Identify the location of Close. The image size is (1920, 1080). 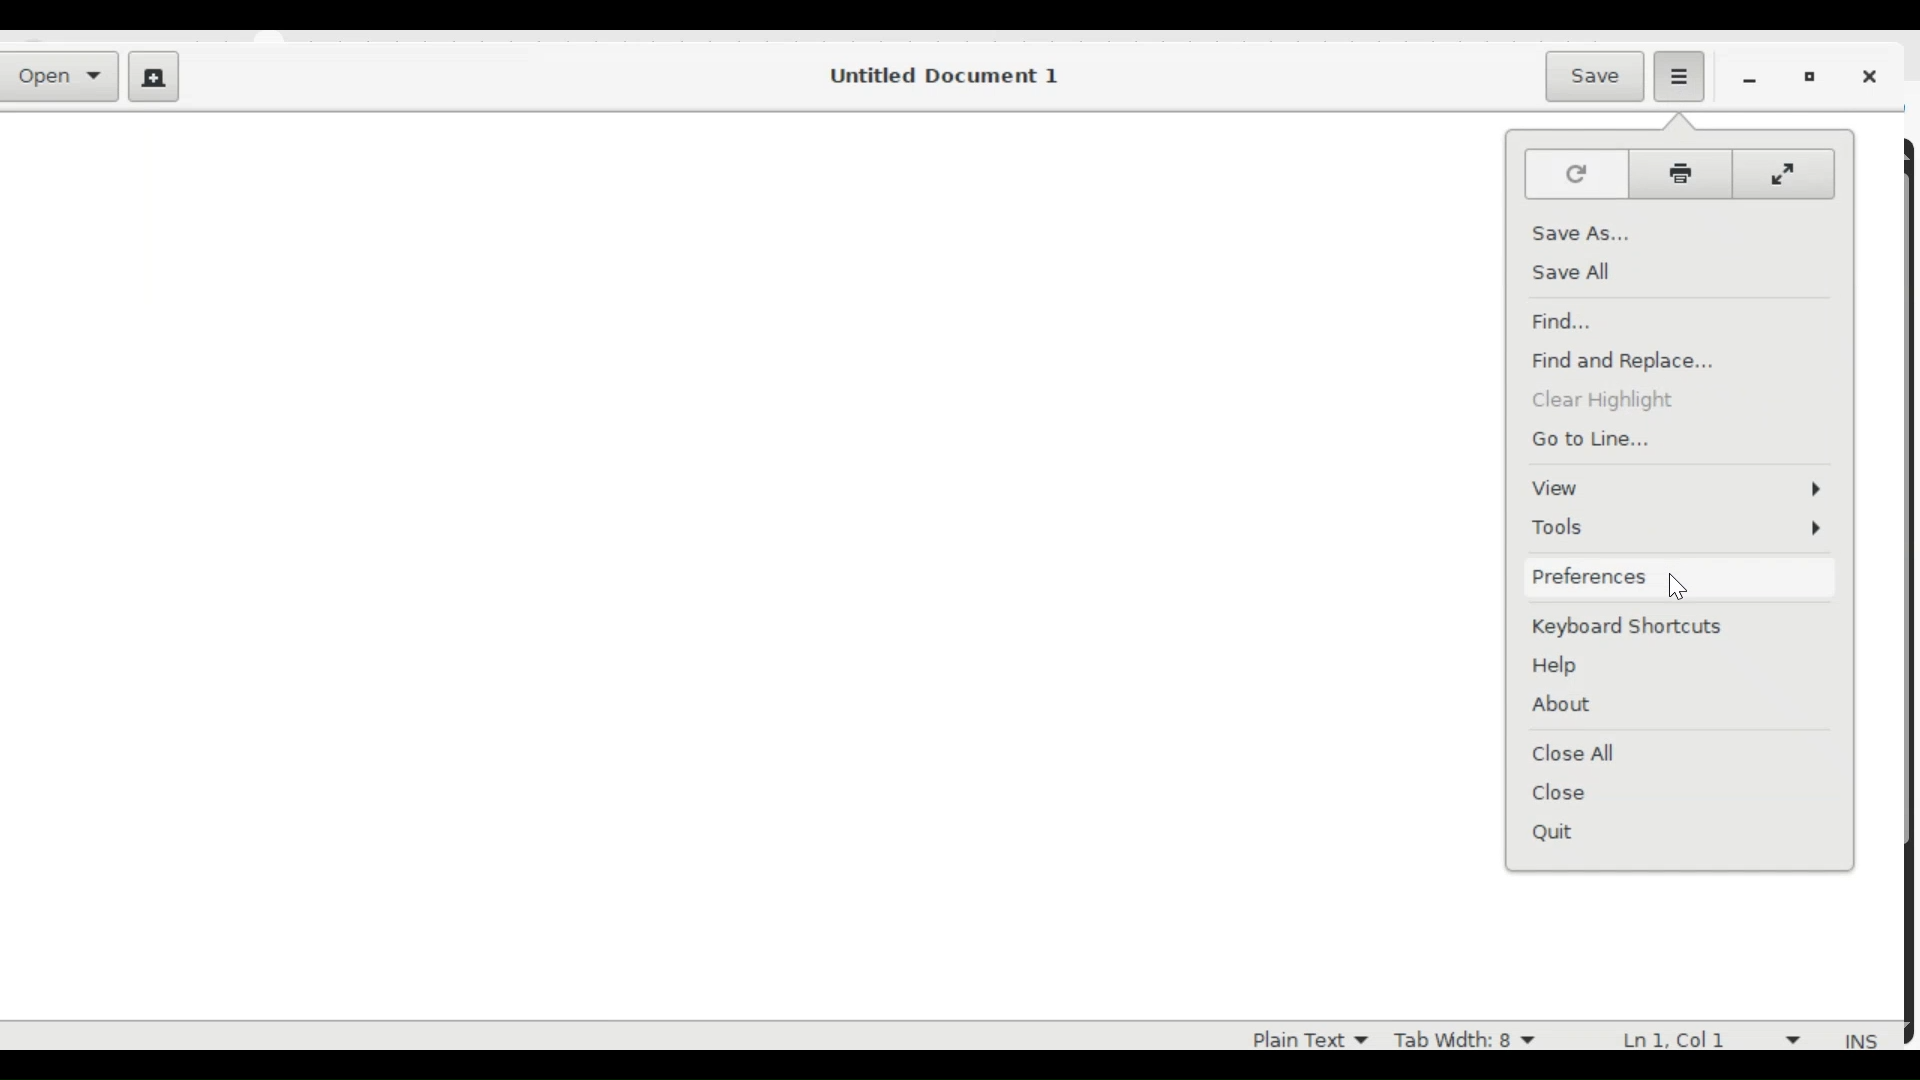
(1579, 793).